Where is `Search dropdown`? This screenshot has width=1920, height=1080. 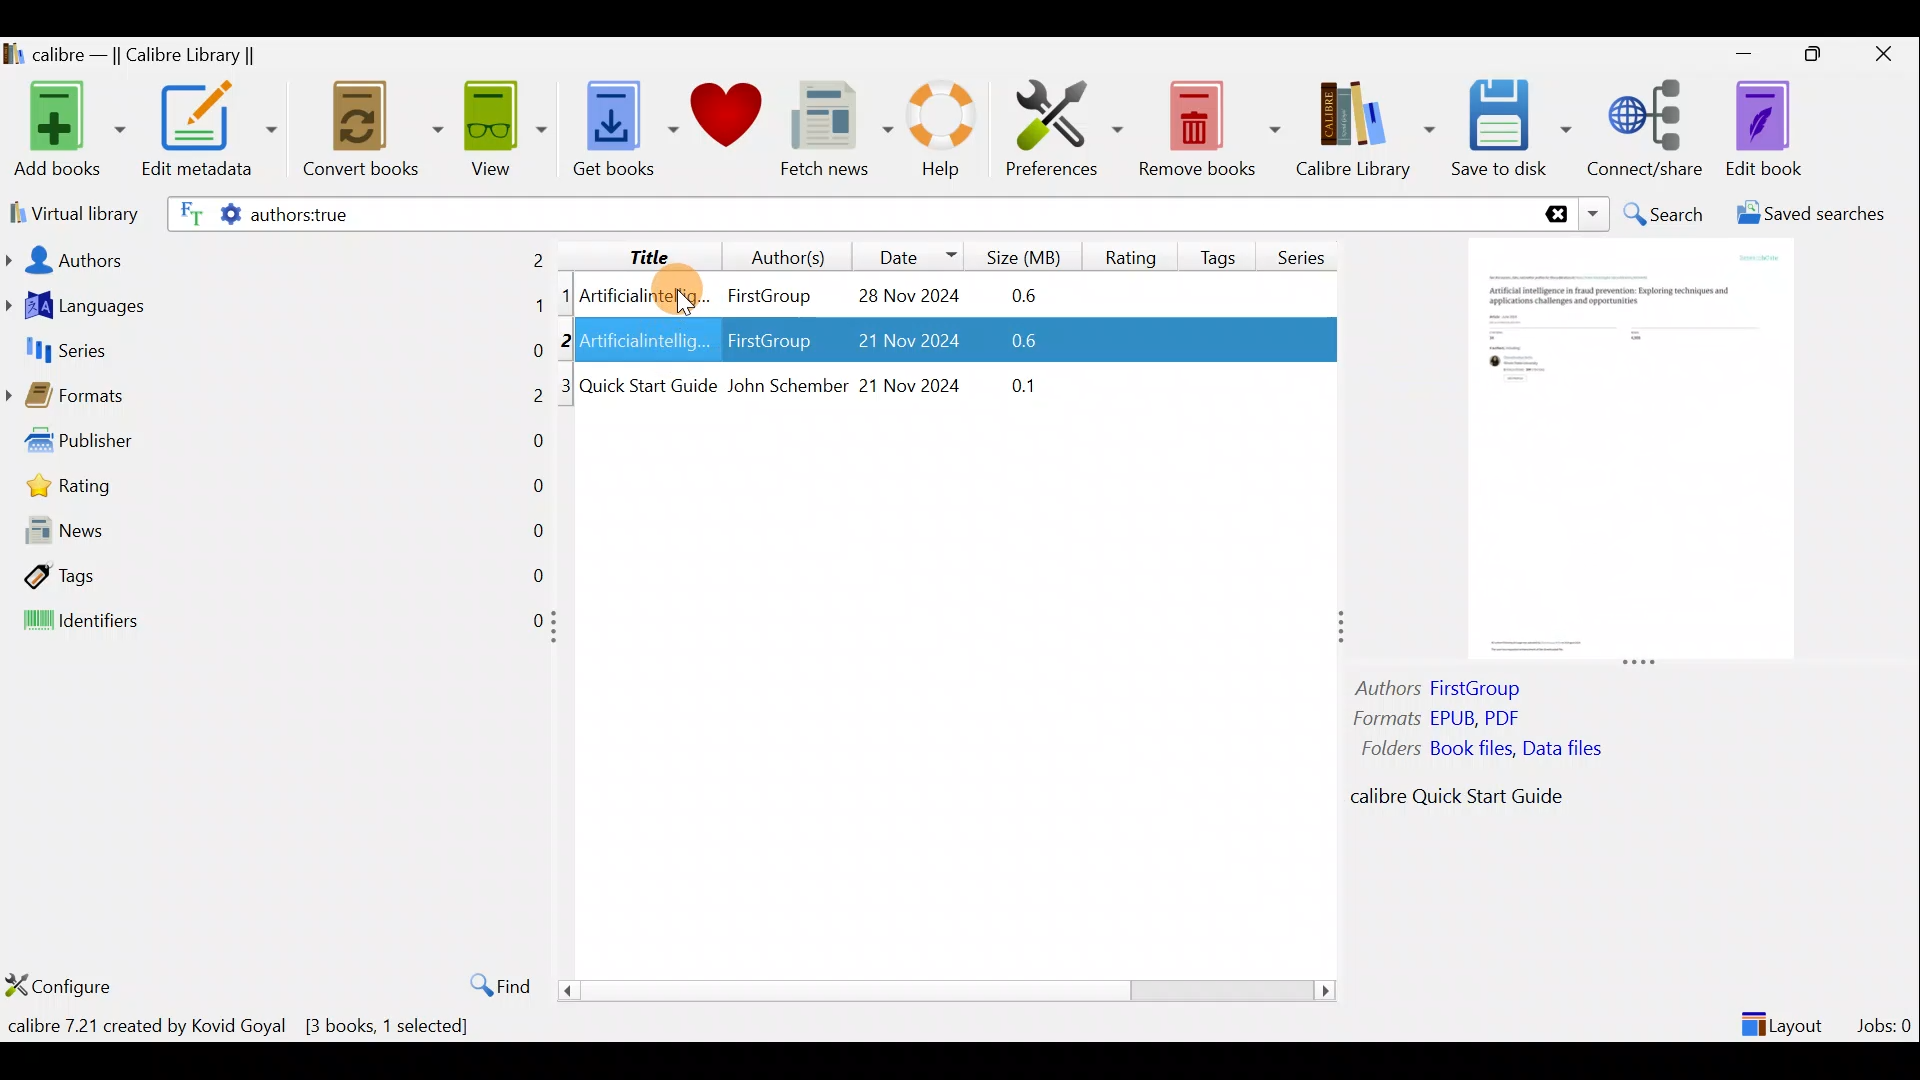
Search dropdown is located at coordinates (1596, 214).